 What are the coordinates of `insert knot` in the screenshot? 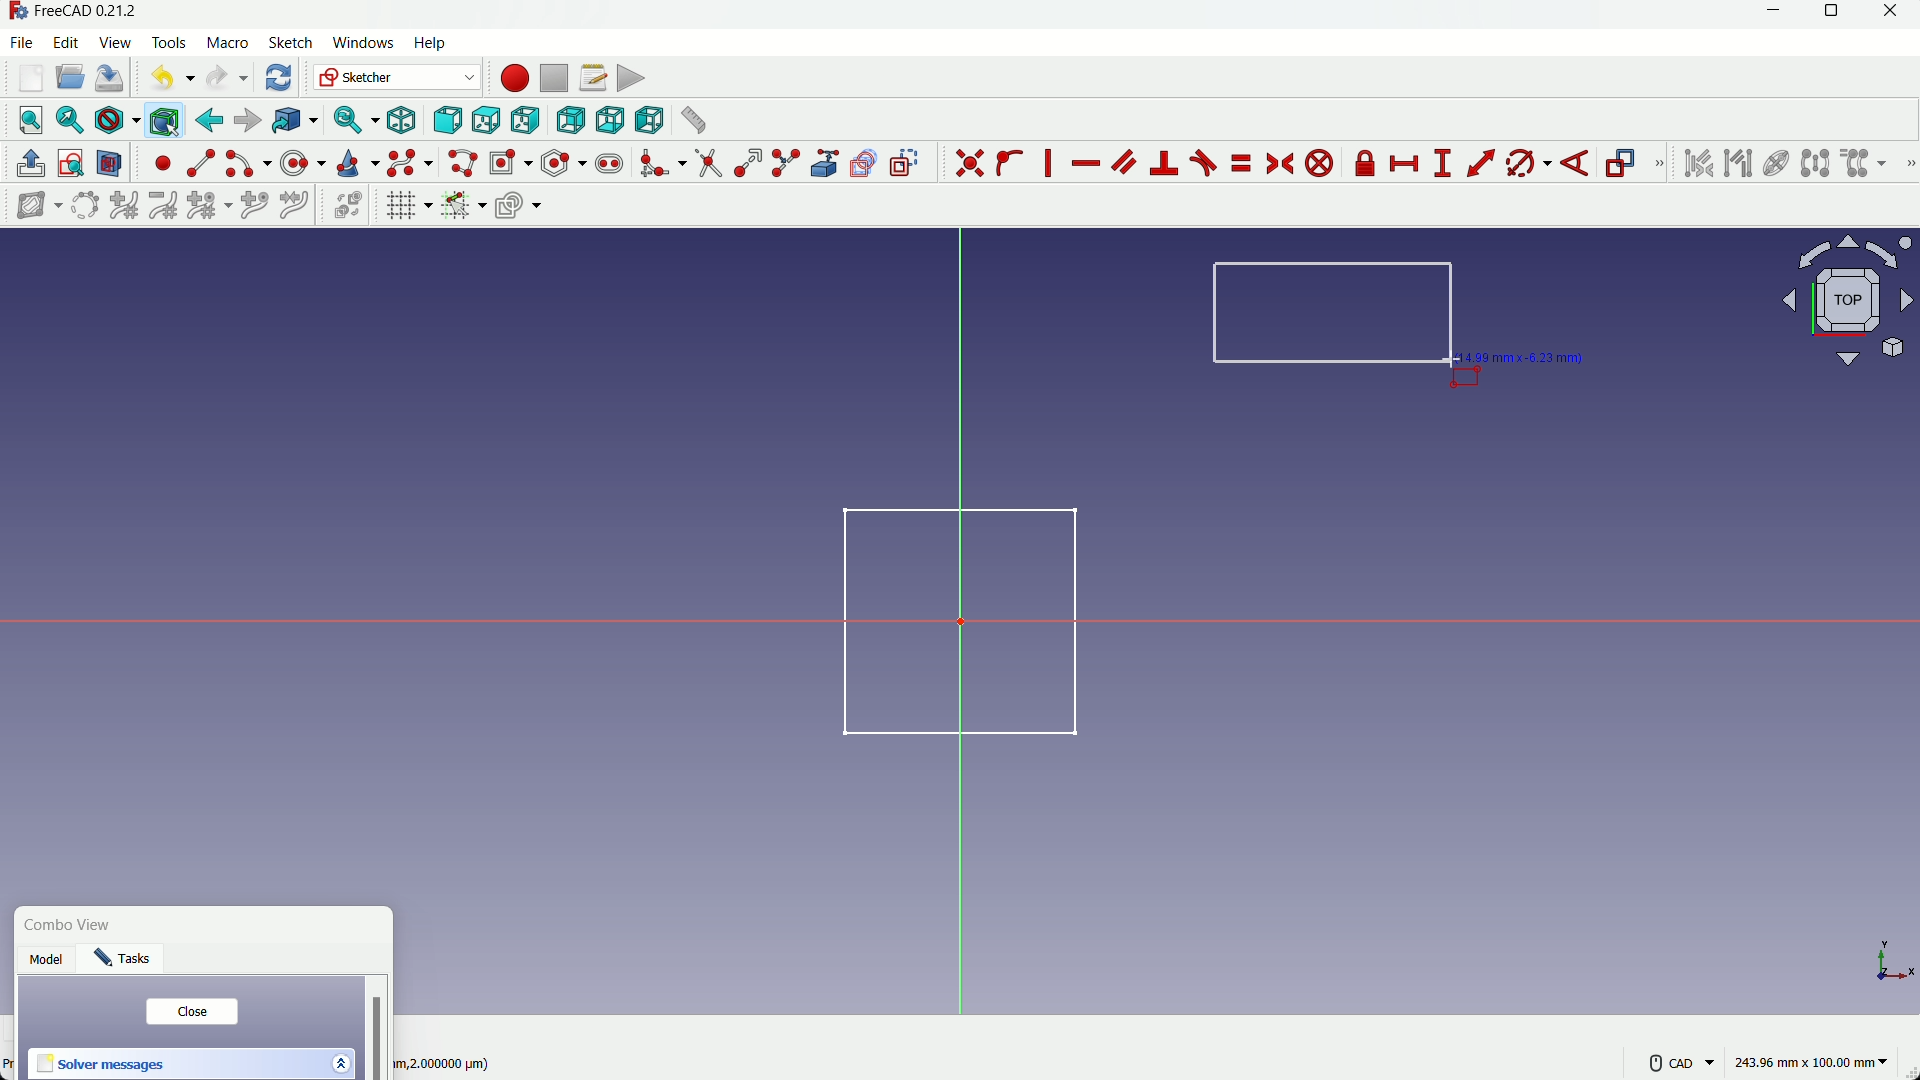 It's located at (254, 203).